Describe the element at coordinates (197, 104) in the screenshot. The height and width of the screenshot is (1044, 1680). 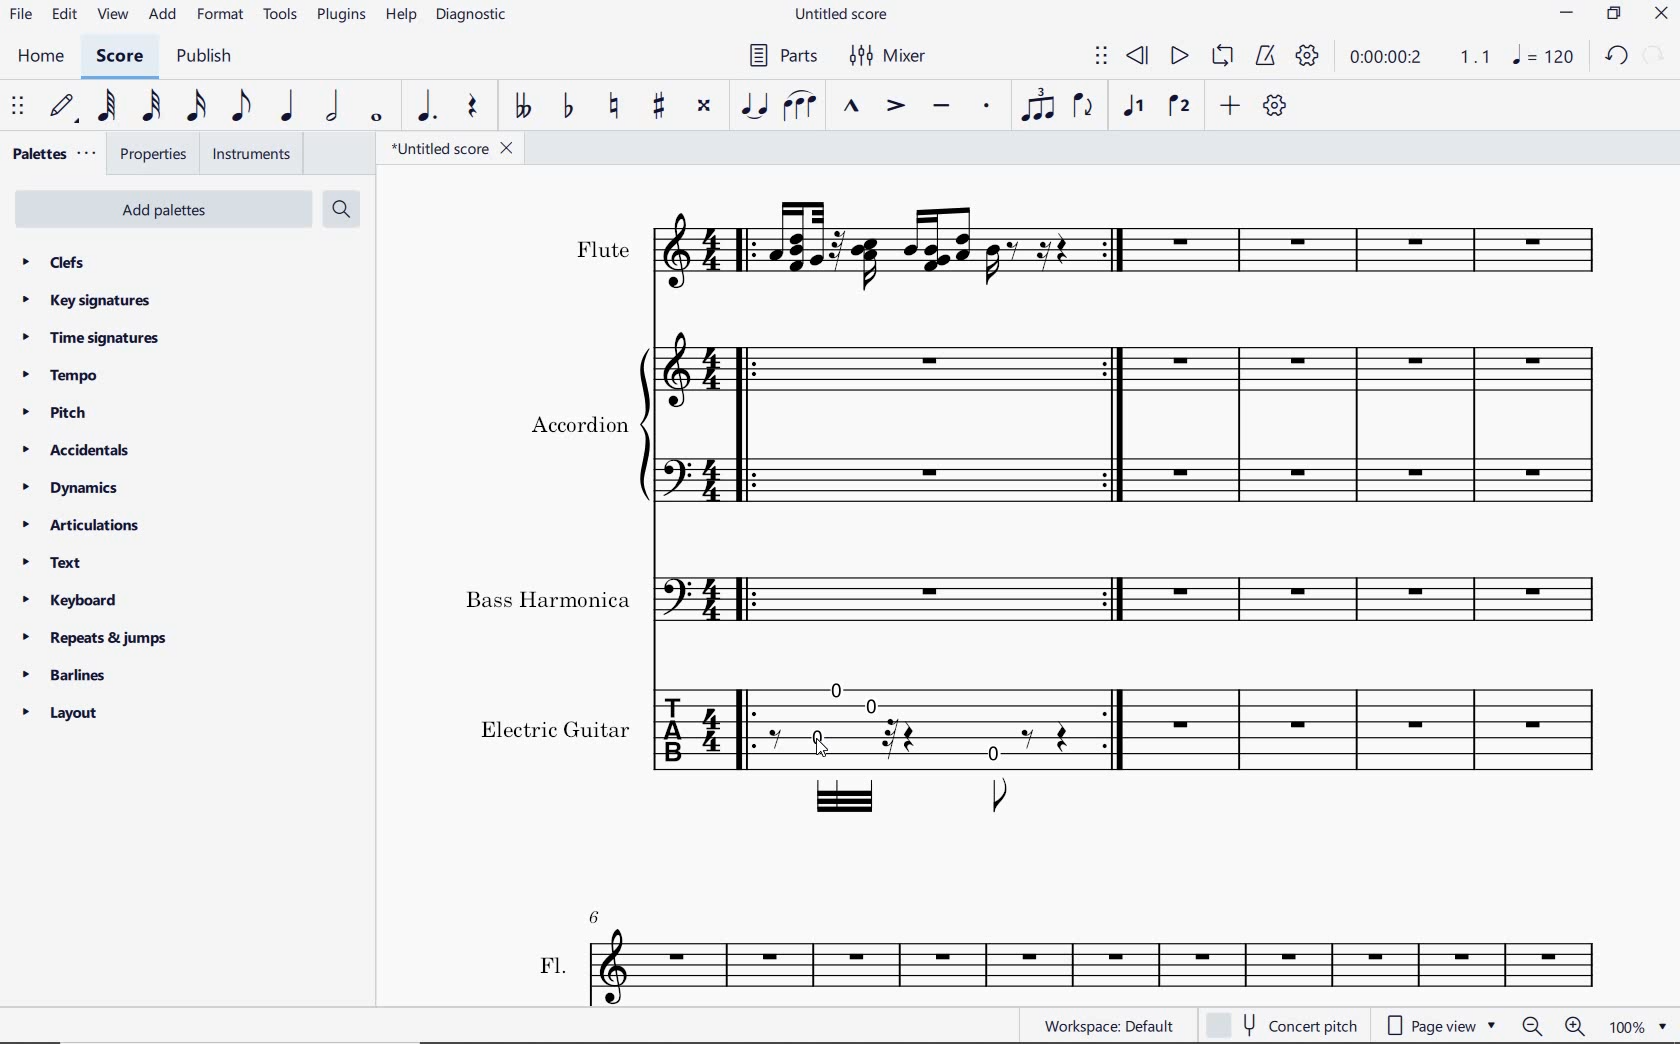
I see `16th note` at that location.